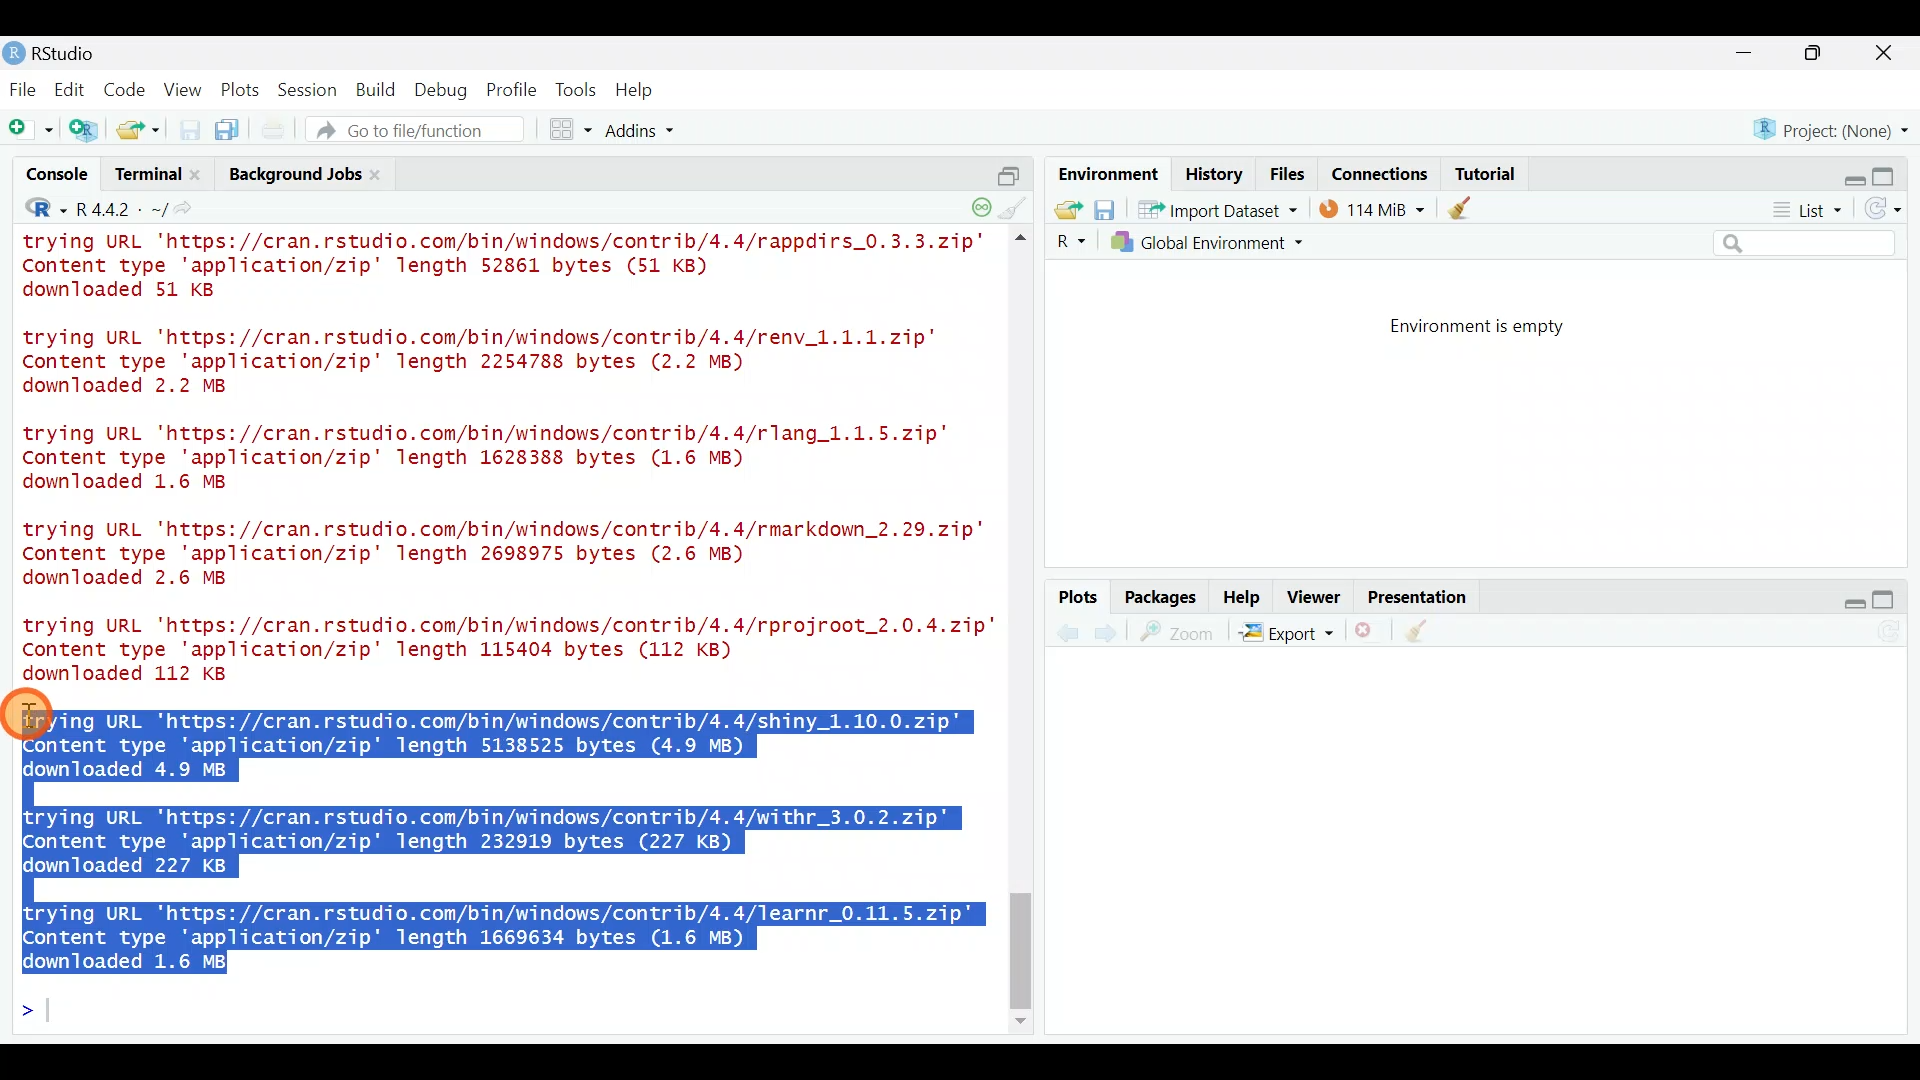  Describe the element at coordinates (1885, 56) in the screenshot. I see `close` at that location.